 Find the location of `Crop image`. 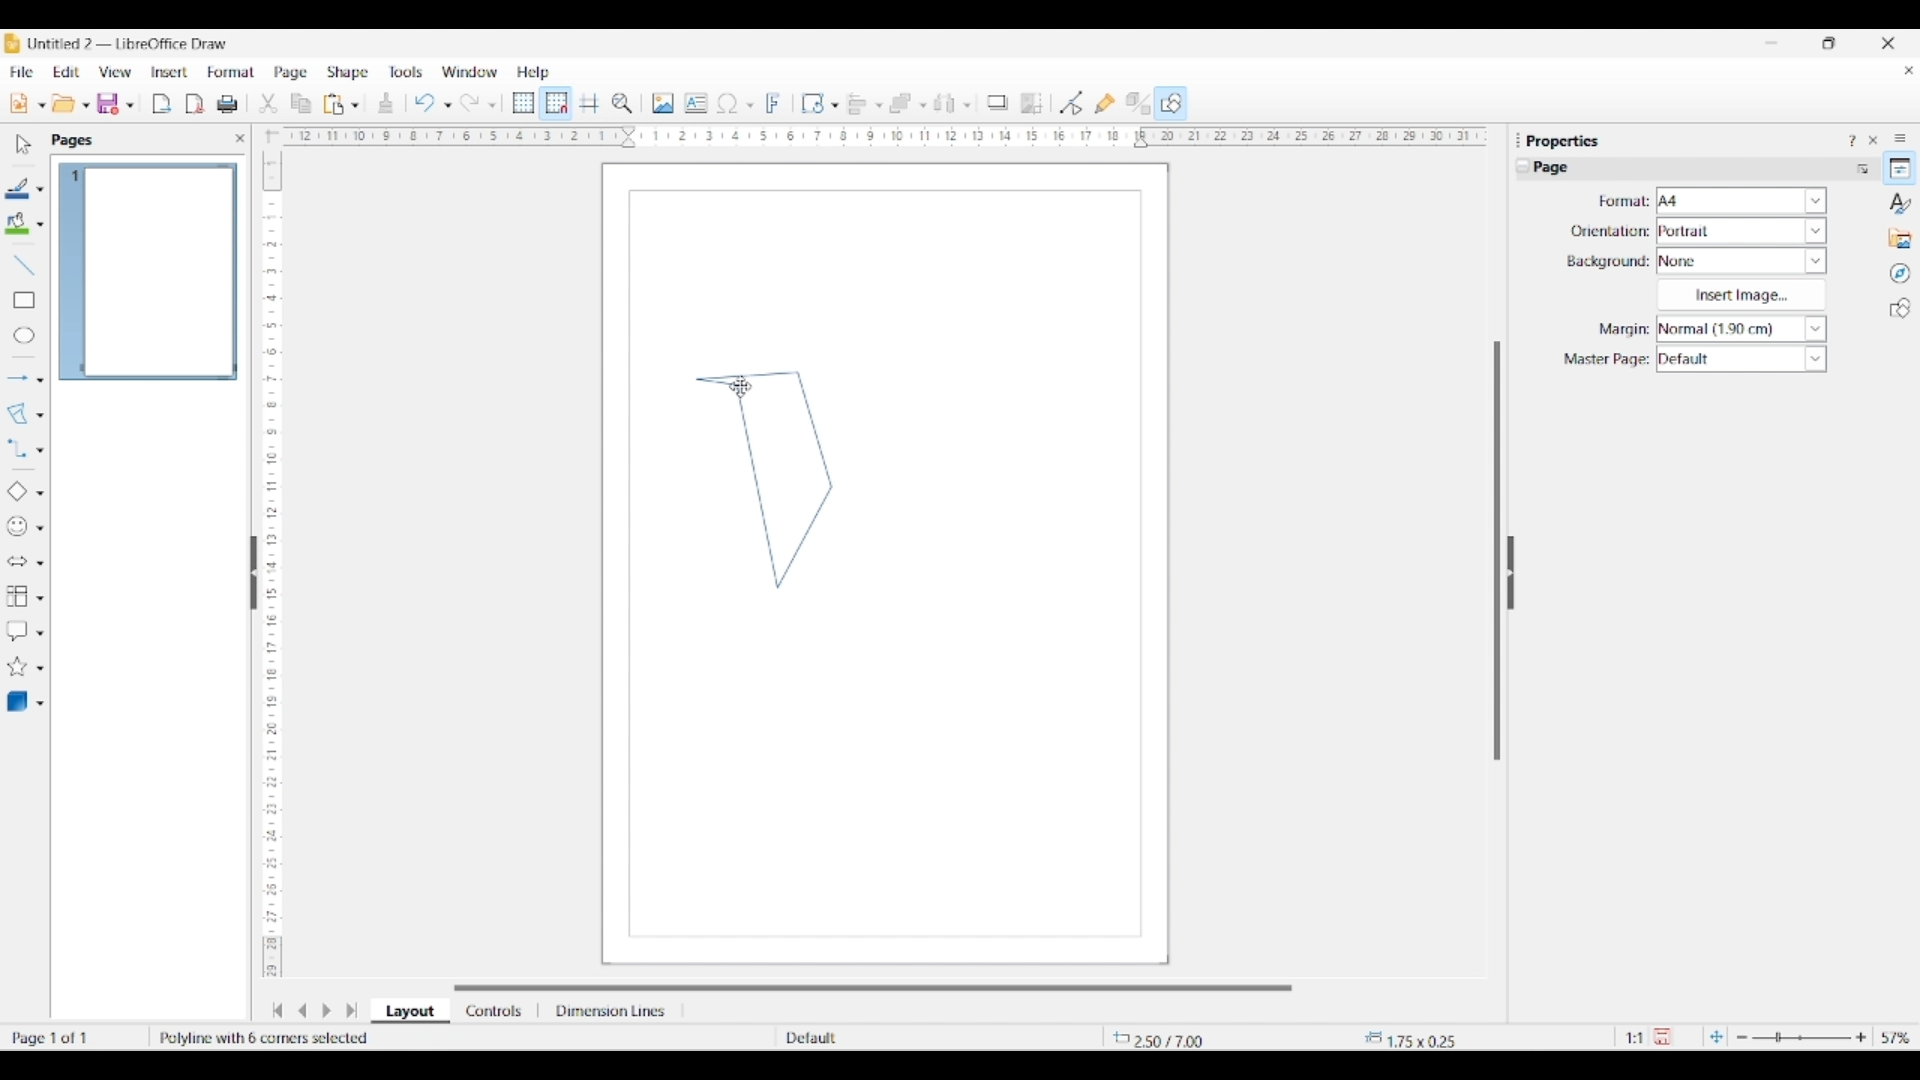

Crop image is located at coordinates (1032, 103).